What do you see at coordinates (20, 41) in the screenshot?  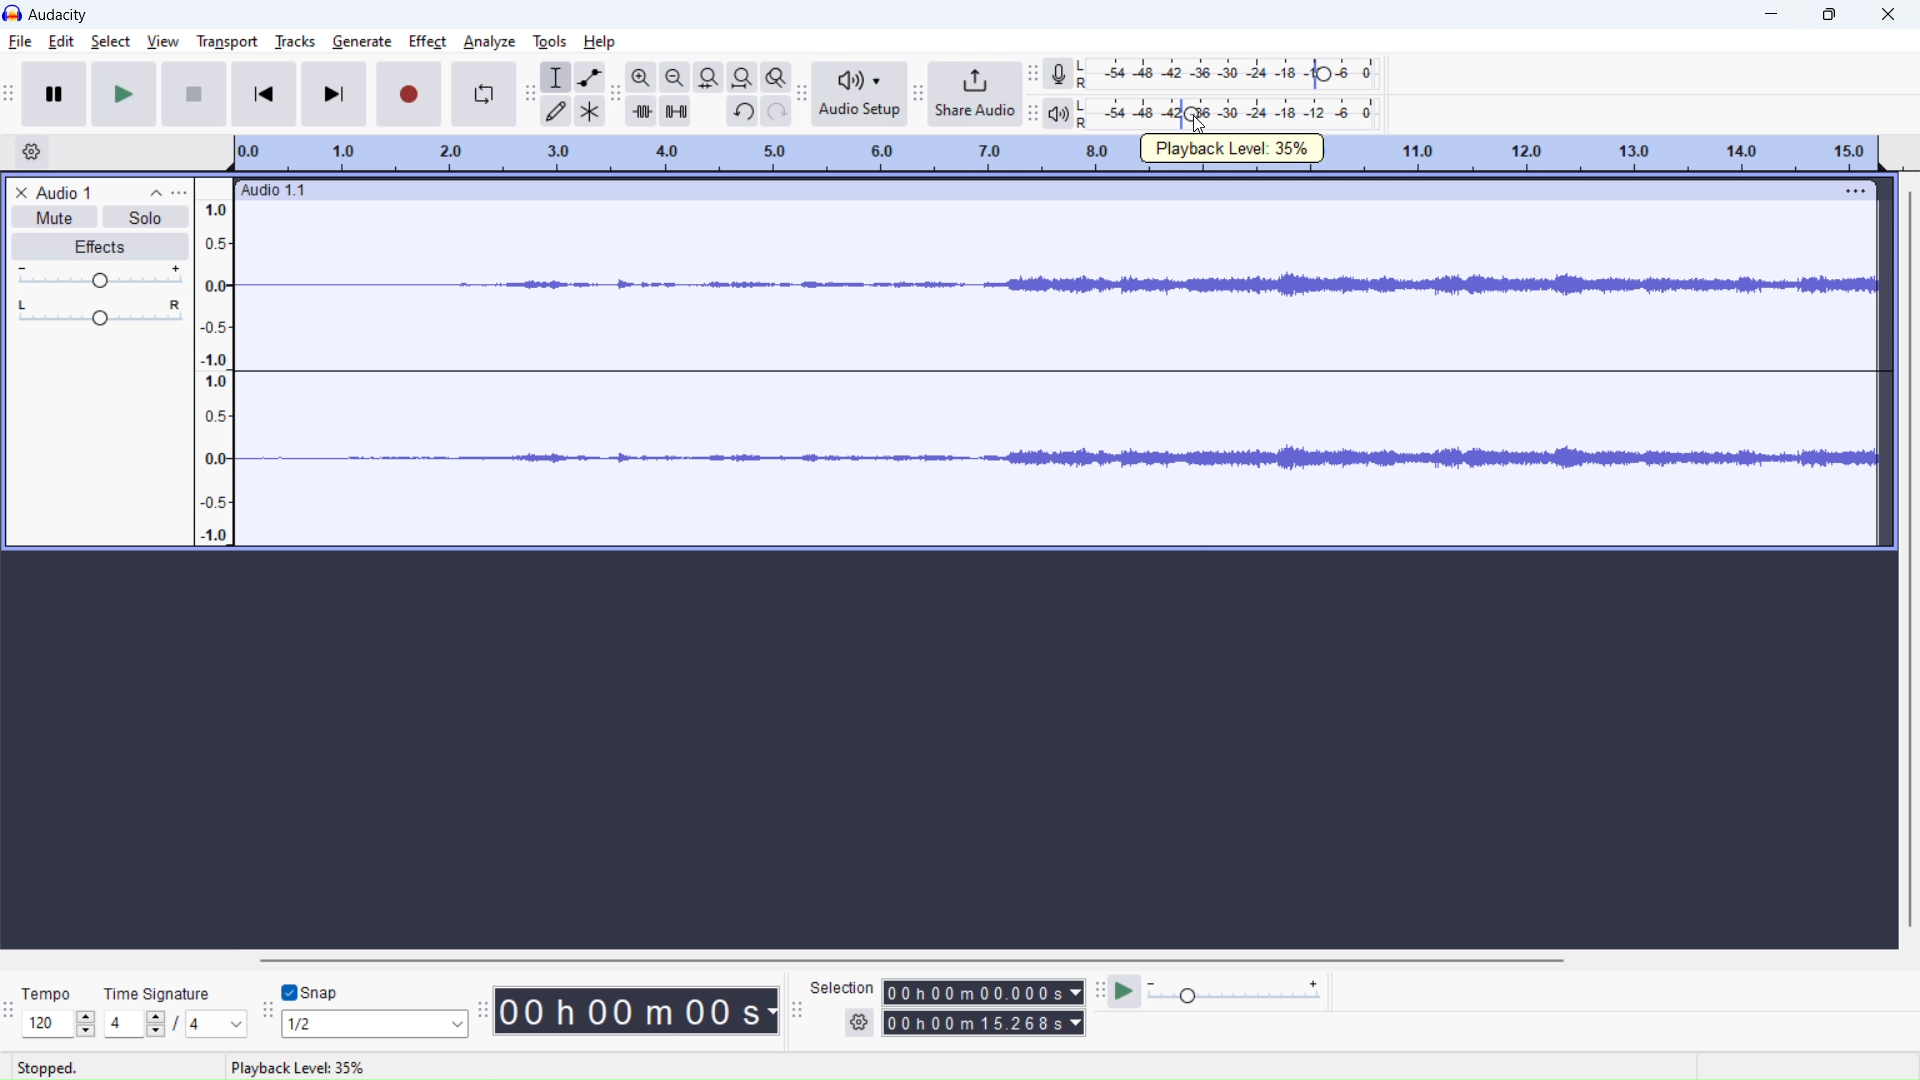 I see `file` at bounding box center [20, 41].